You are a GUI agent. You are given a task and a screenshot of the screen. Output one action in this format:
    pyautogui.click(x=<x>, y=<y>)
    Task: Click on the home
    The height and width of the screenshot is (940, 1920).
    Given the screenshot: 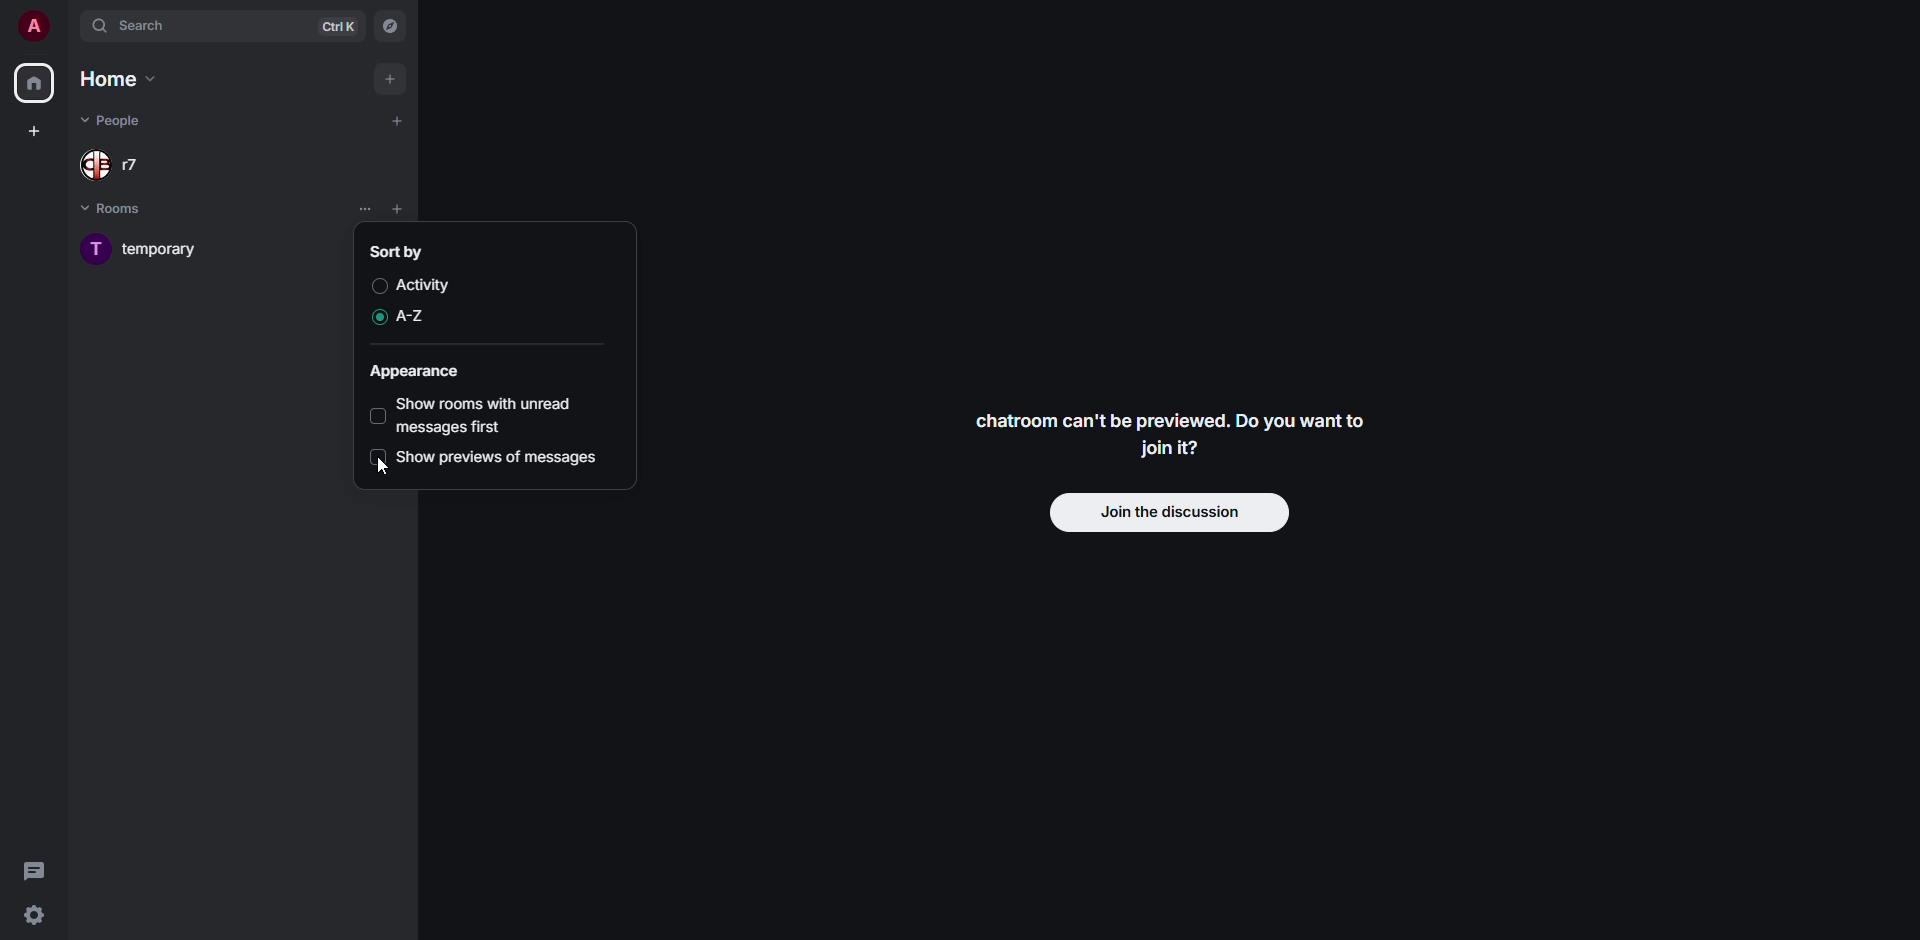 What is the action you would take?
    pyautogui.click(x=33, y=82)
    